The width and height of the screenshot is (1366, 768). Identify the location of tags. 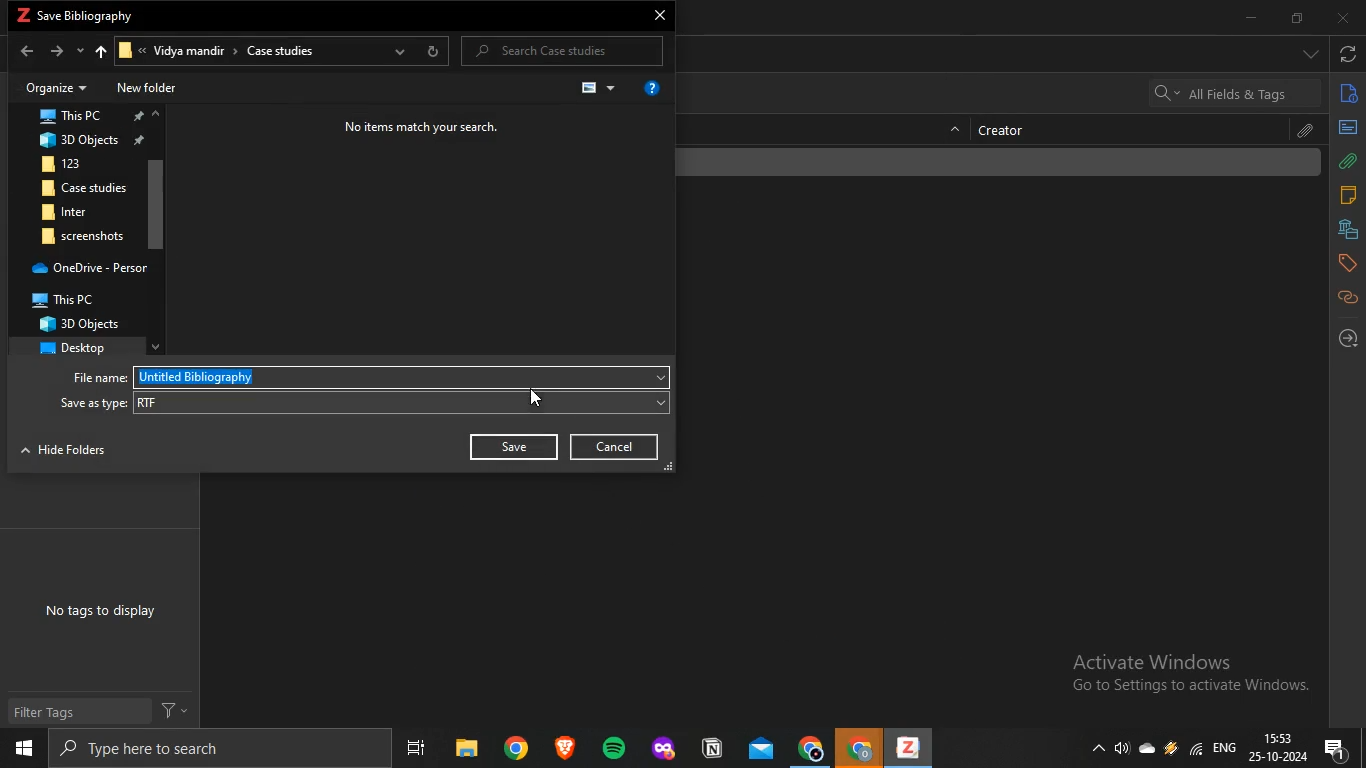
(1348, 262).